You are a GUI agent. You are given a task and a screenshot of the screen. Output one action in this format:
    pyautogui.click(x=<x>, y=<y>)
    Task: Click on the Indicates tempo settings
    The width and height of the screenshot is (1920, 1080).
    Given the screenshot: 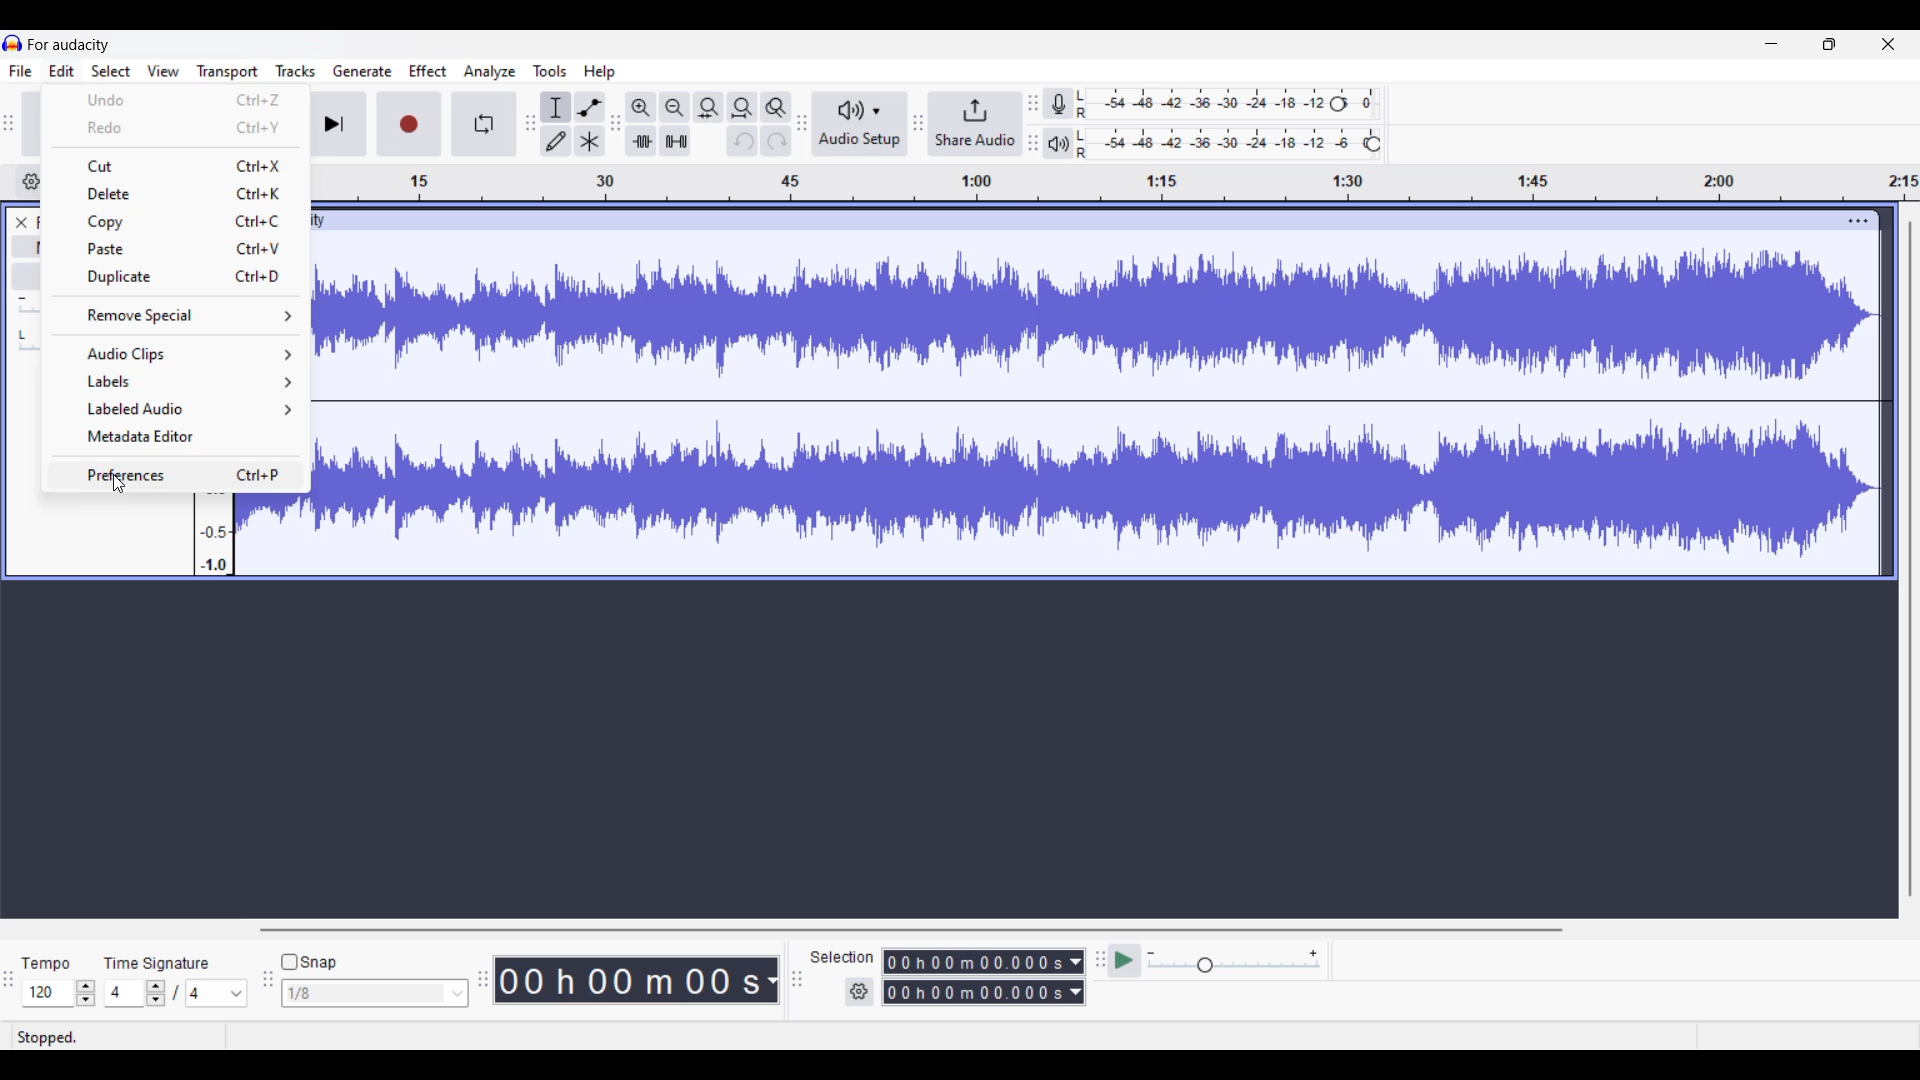 What is the action you would take?
    pyautogui.click(x=46, y=964)
    